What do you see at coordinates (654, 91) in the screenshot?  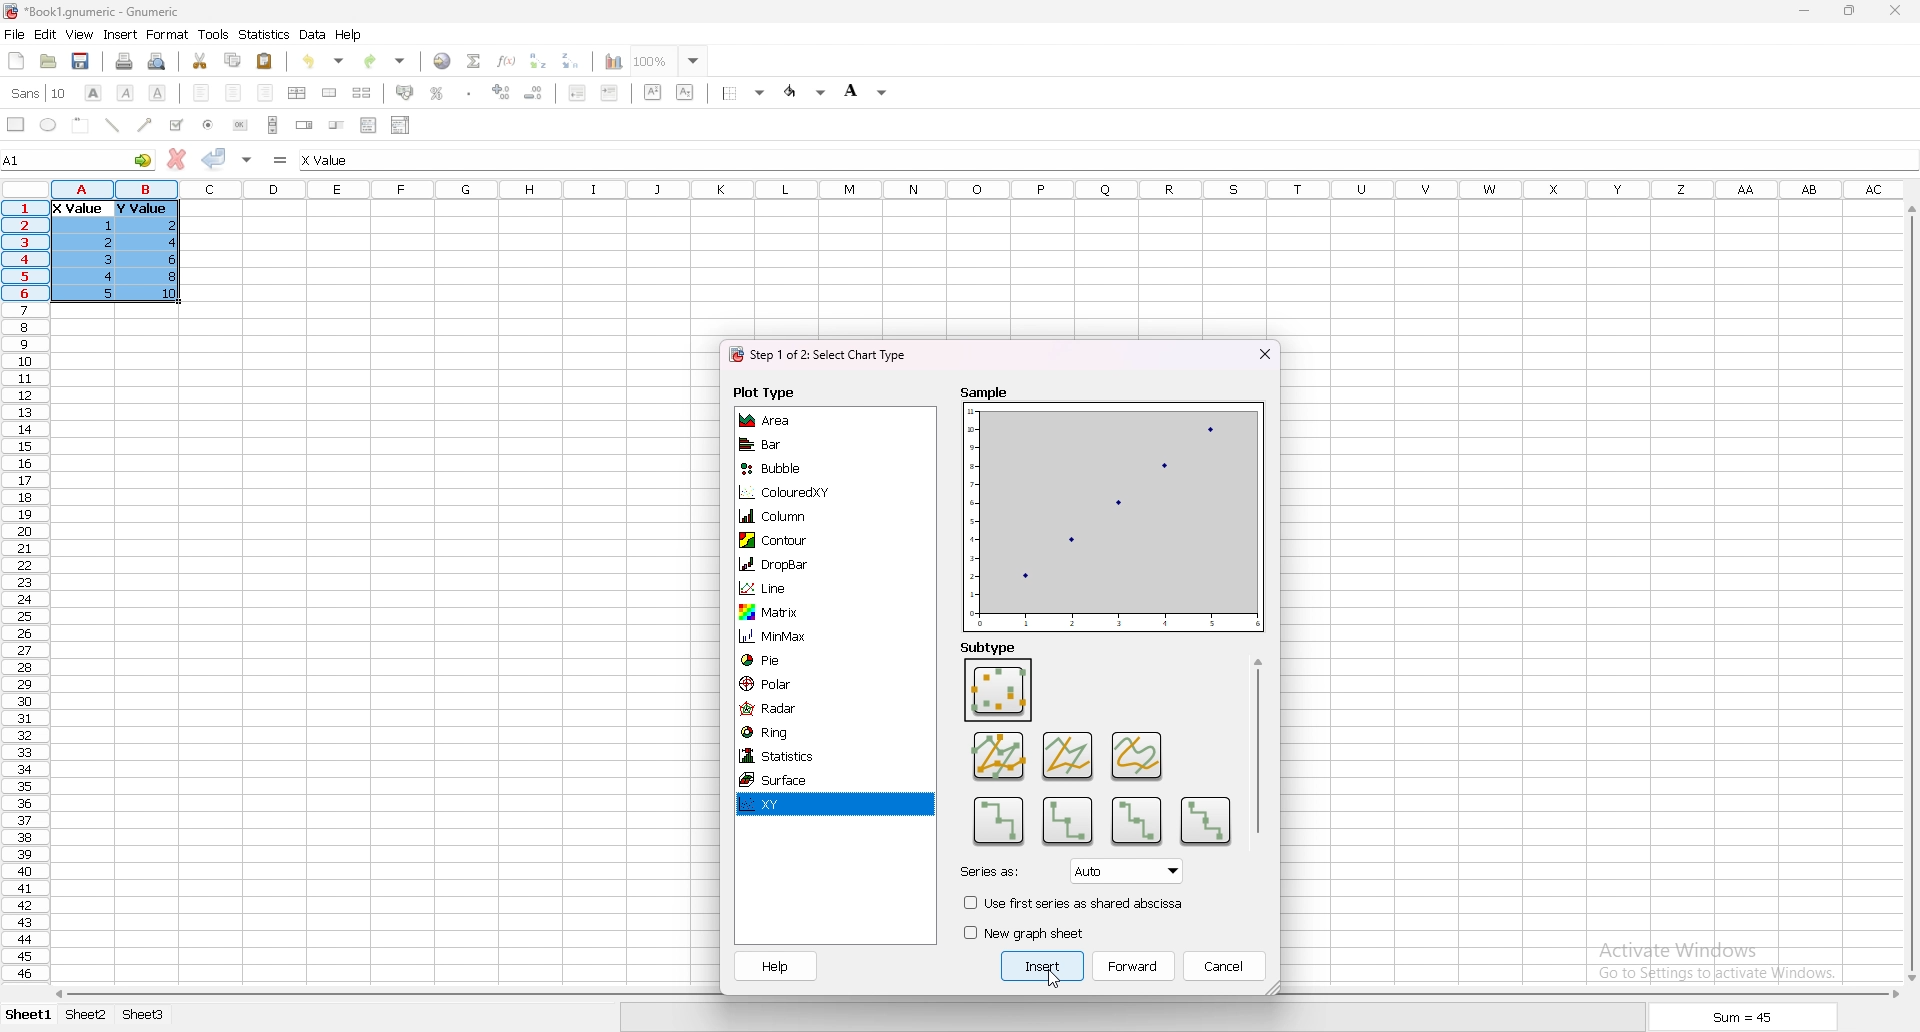 I see `superscript` at bounding box center [654, 91].